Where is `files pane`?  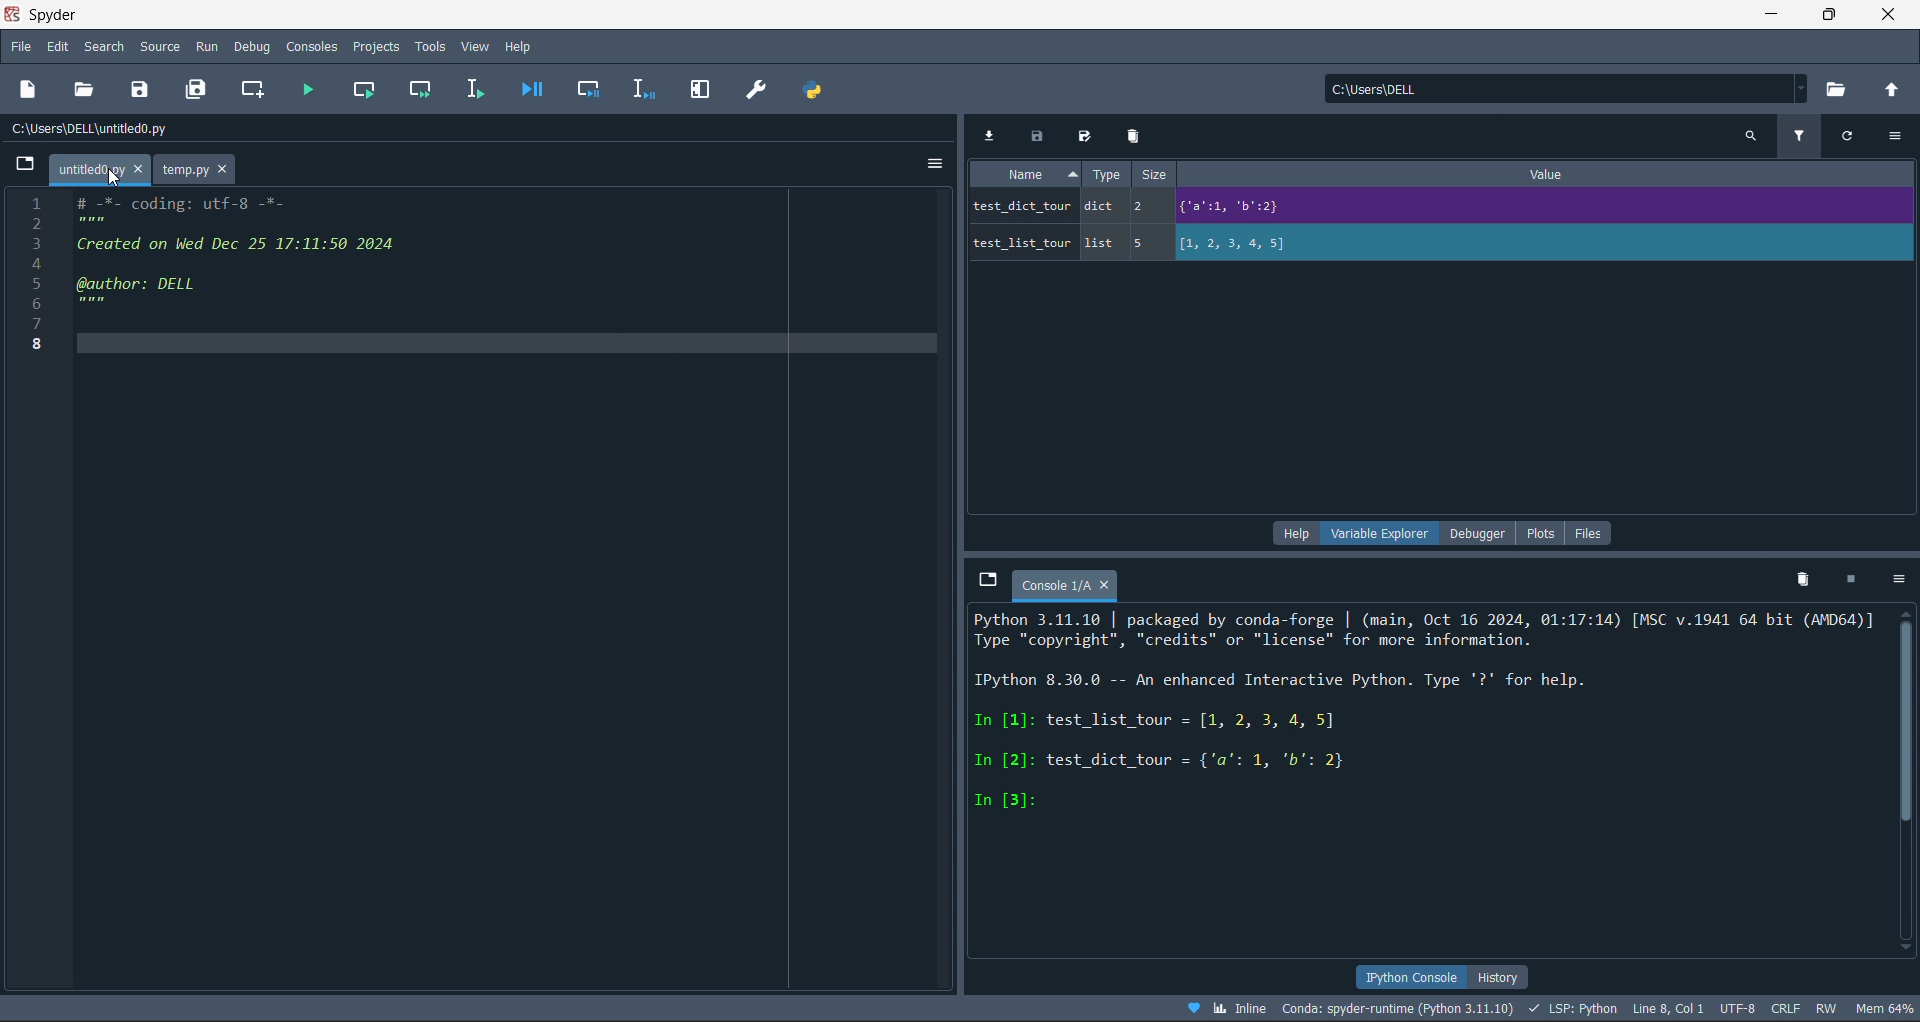 files pane is located at coordinates (1589, 533).